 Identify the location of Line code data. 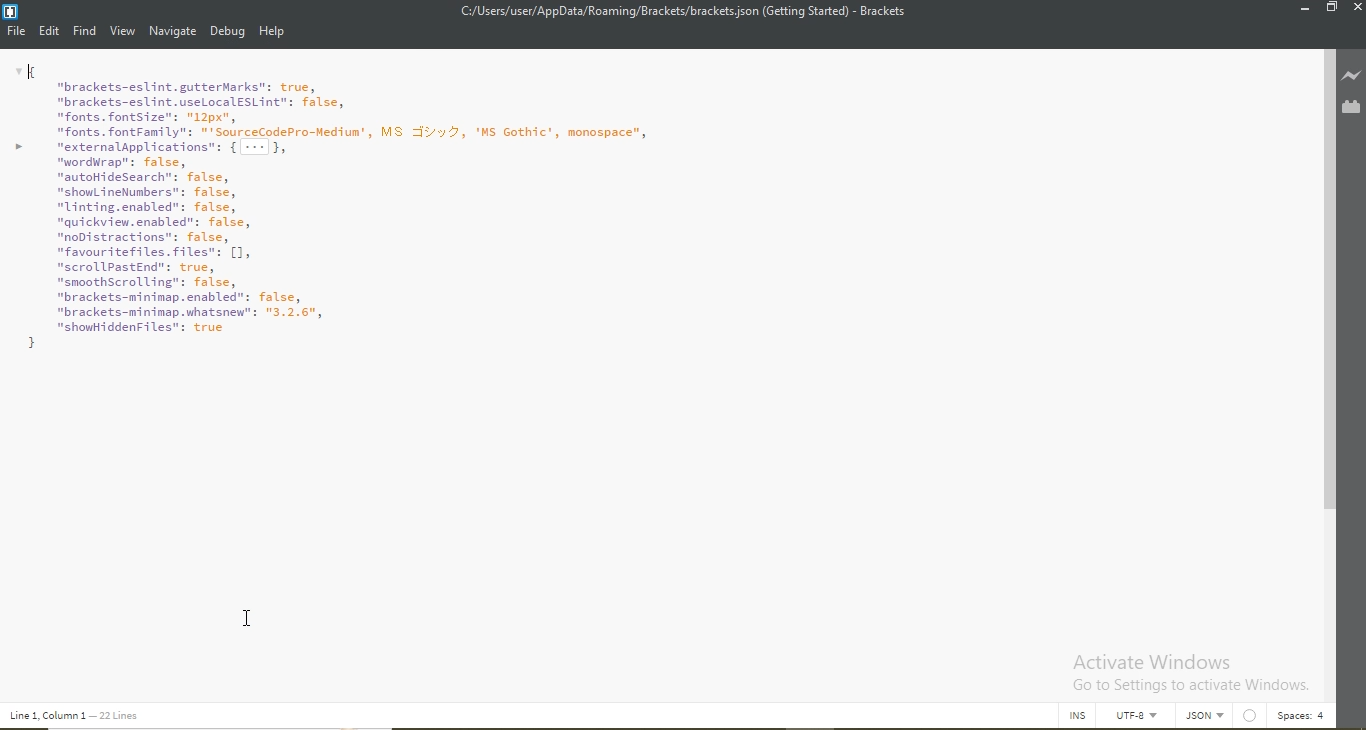
(79, 716).